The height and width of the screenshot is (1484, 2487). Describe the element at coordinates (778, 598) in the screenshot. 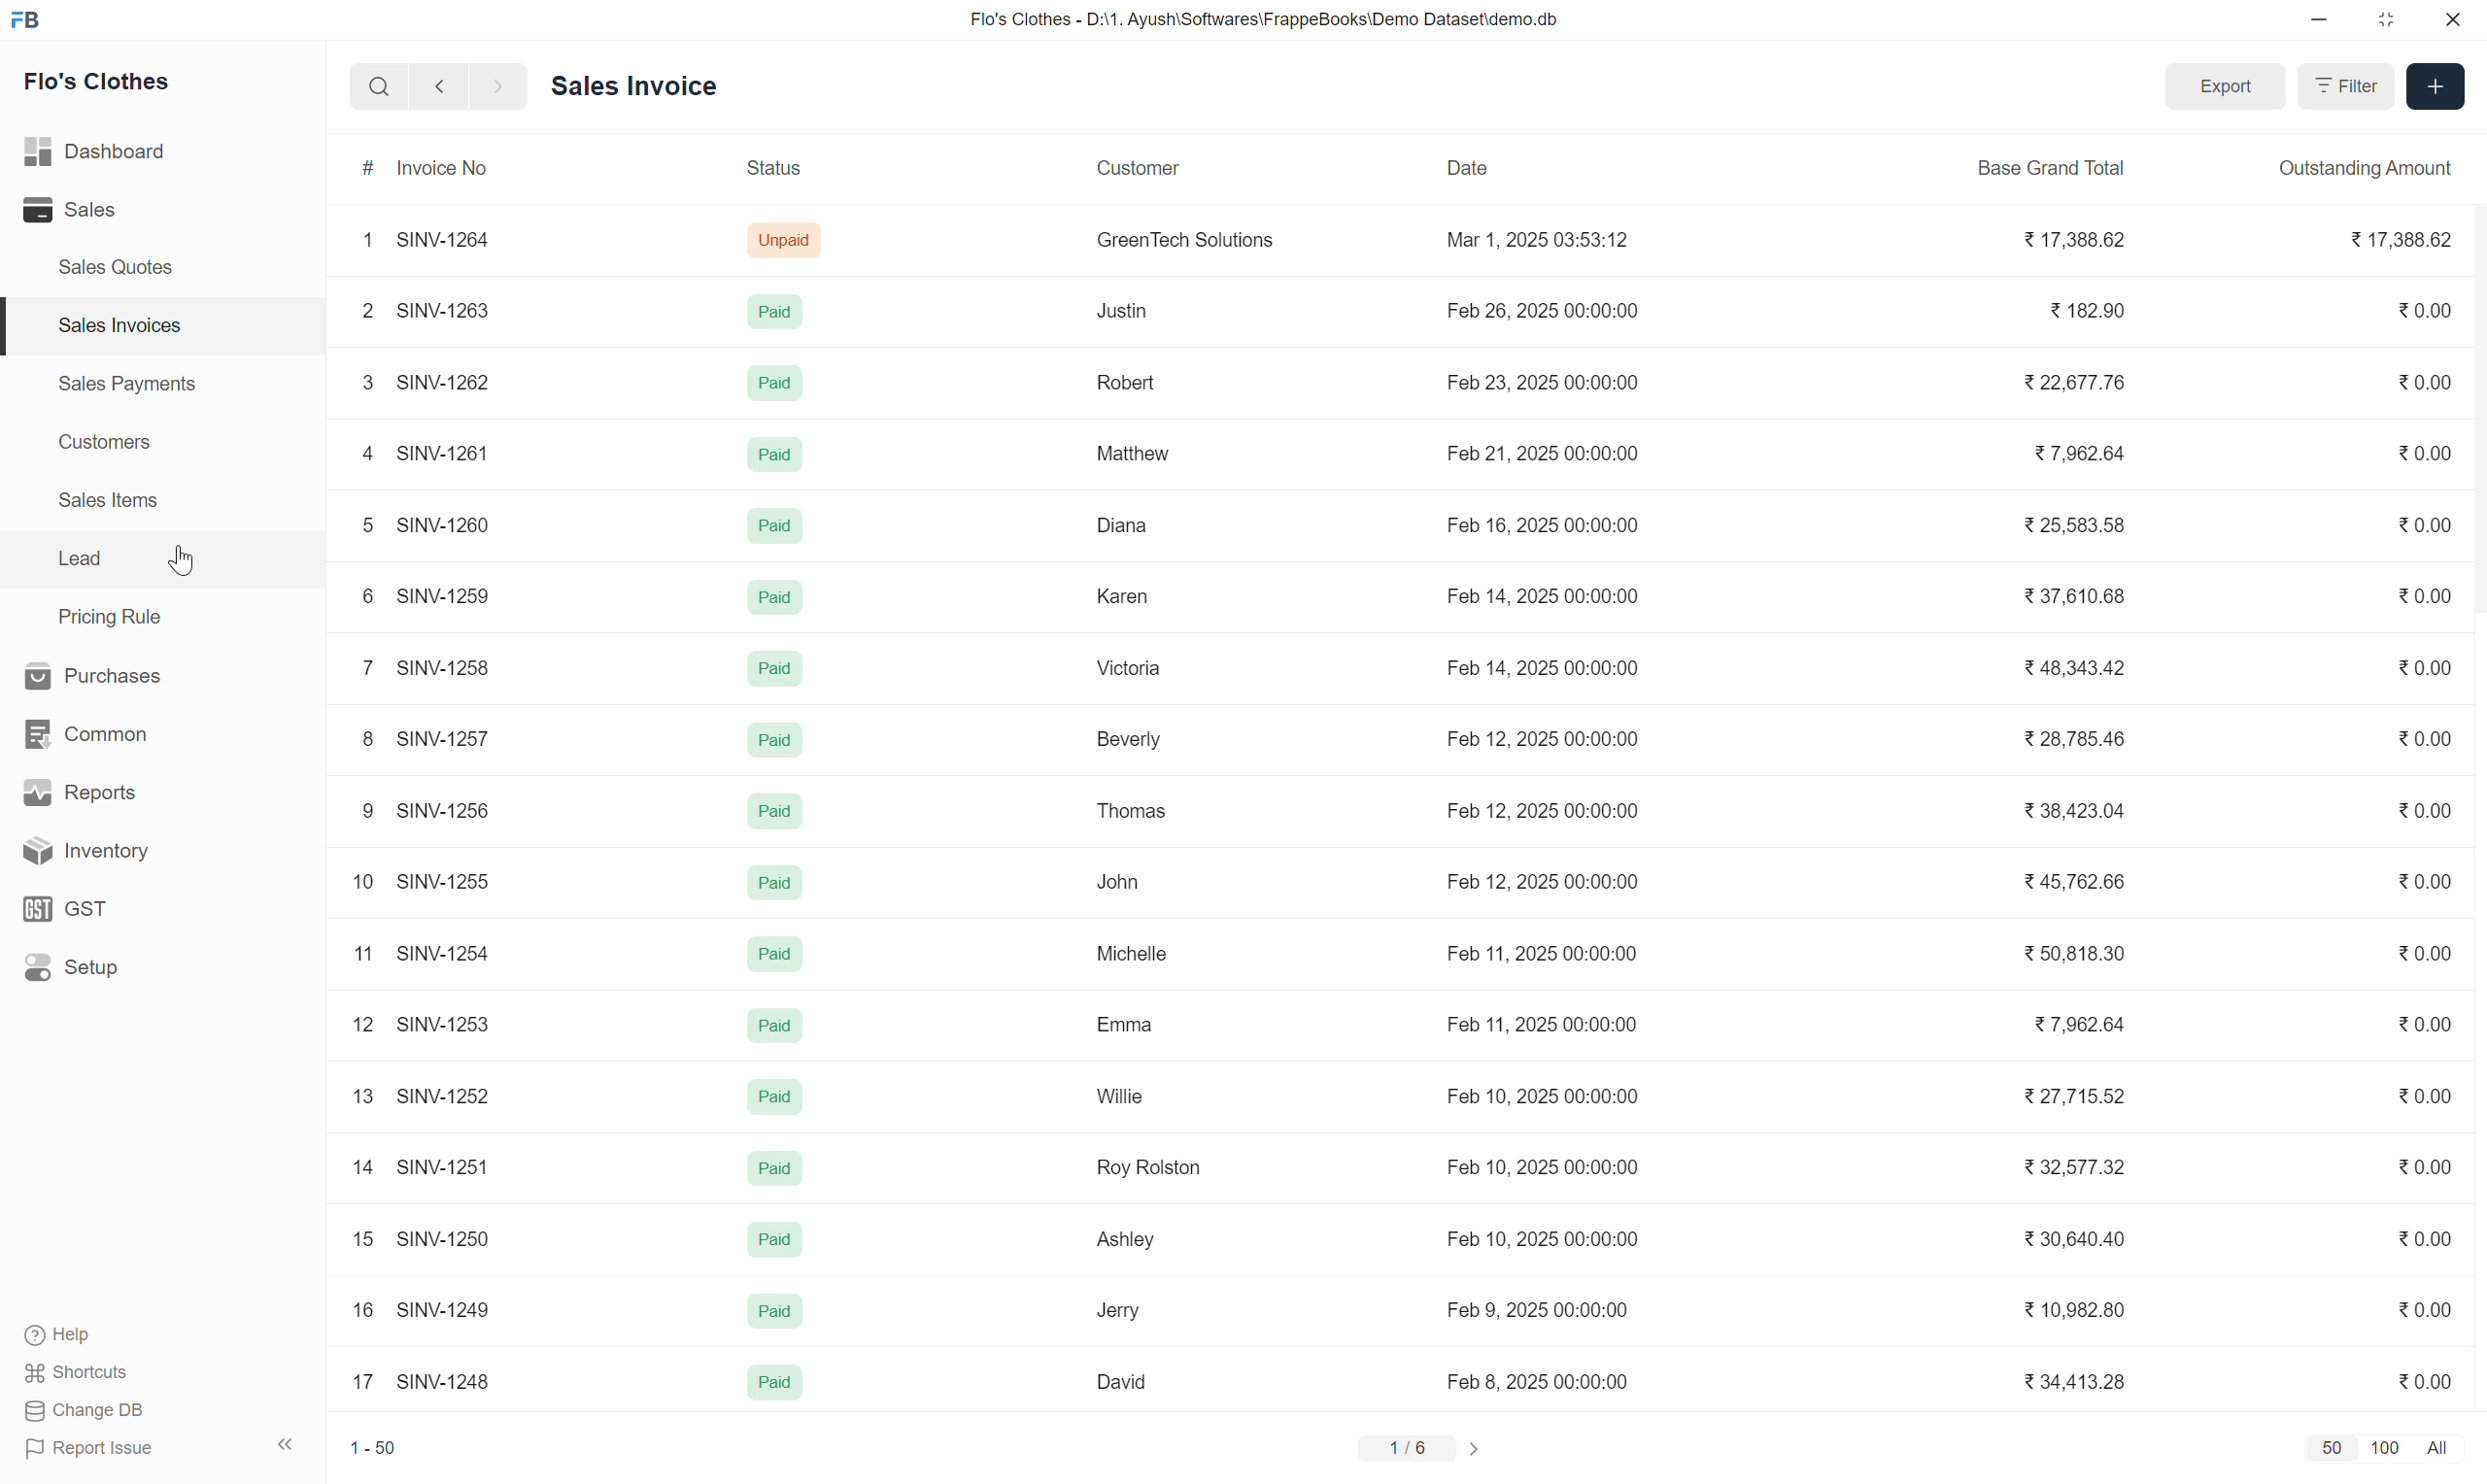

I see `Paid` at that location.